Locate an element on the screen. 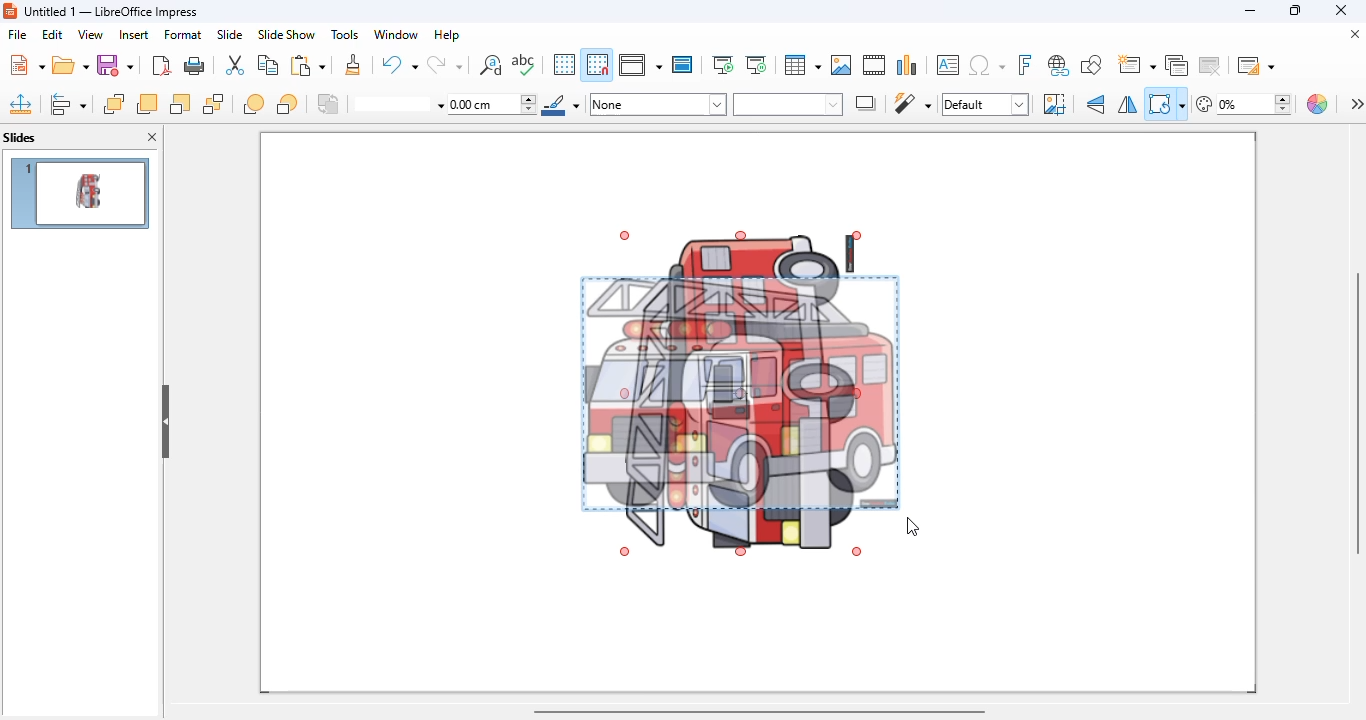 The height and width of the screenshot is (720, 1366). reverse is located at coordinates (329, 104).